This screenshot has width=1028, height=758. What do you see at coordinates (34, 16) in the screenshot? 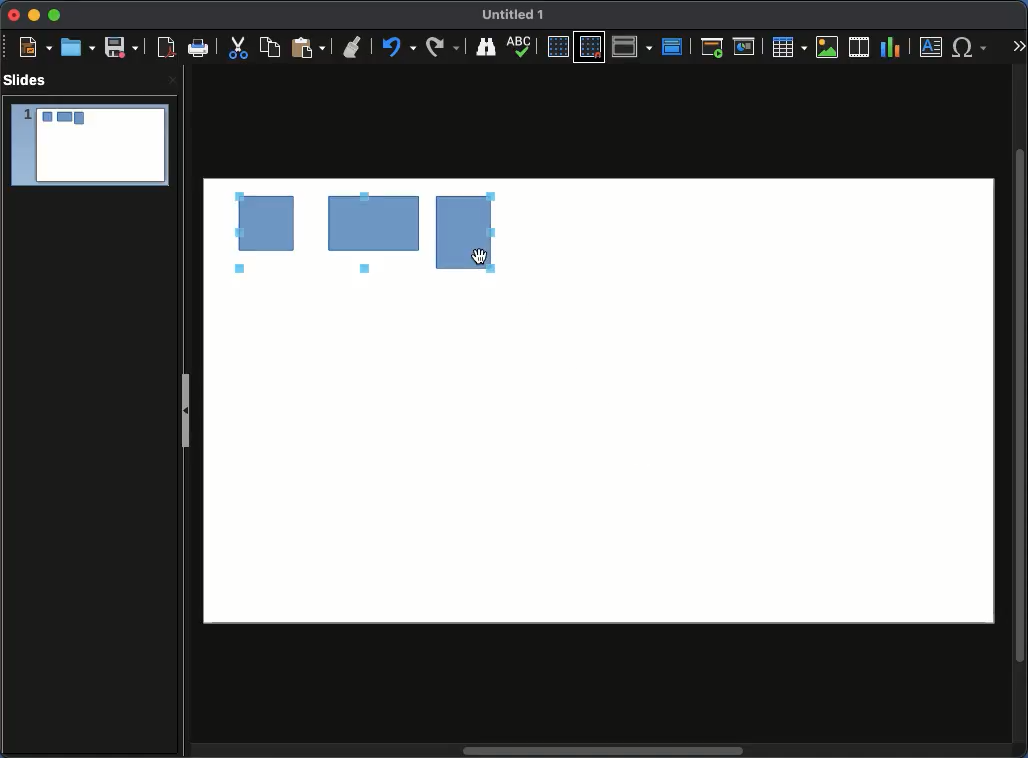
I see `Minimize` at bounding box center [34, 16].